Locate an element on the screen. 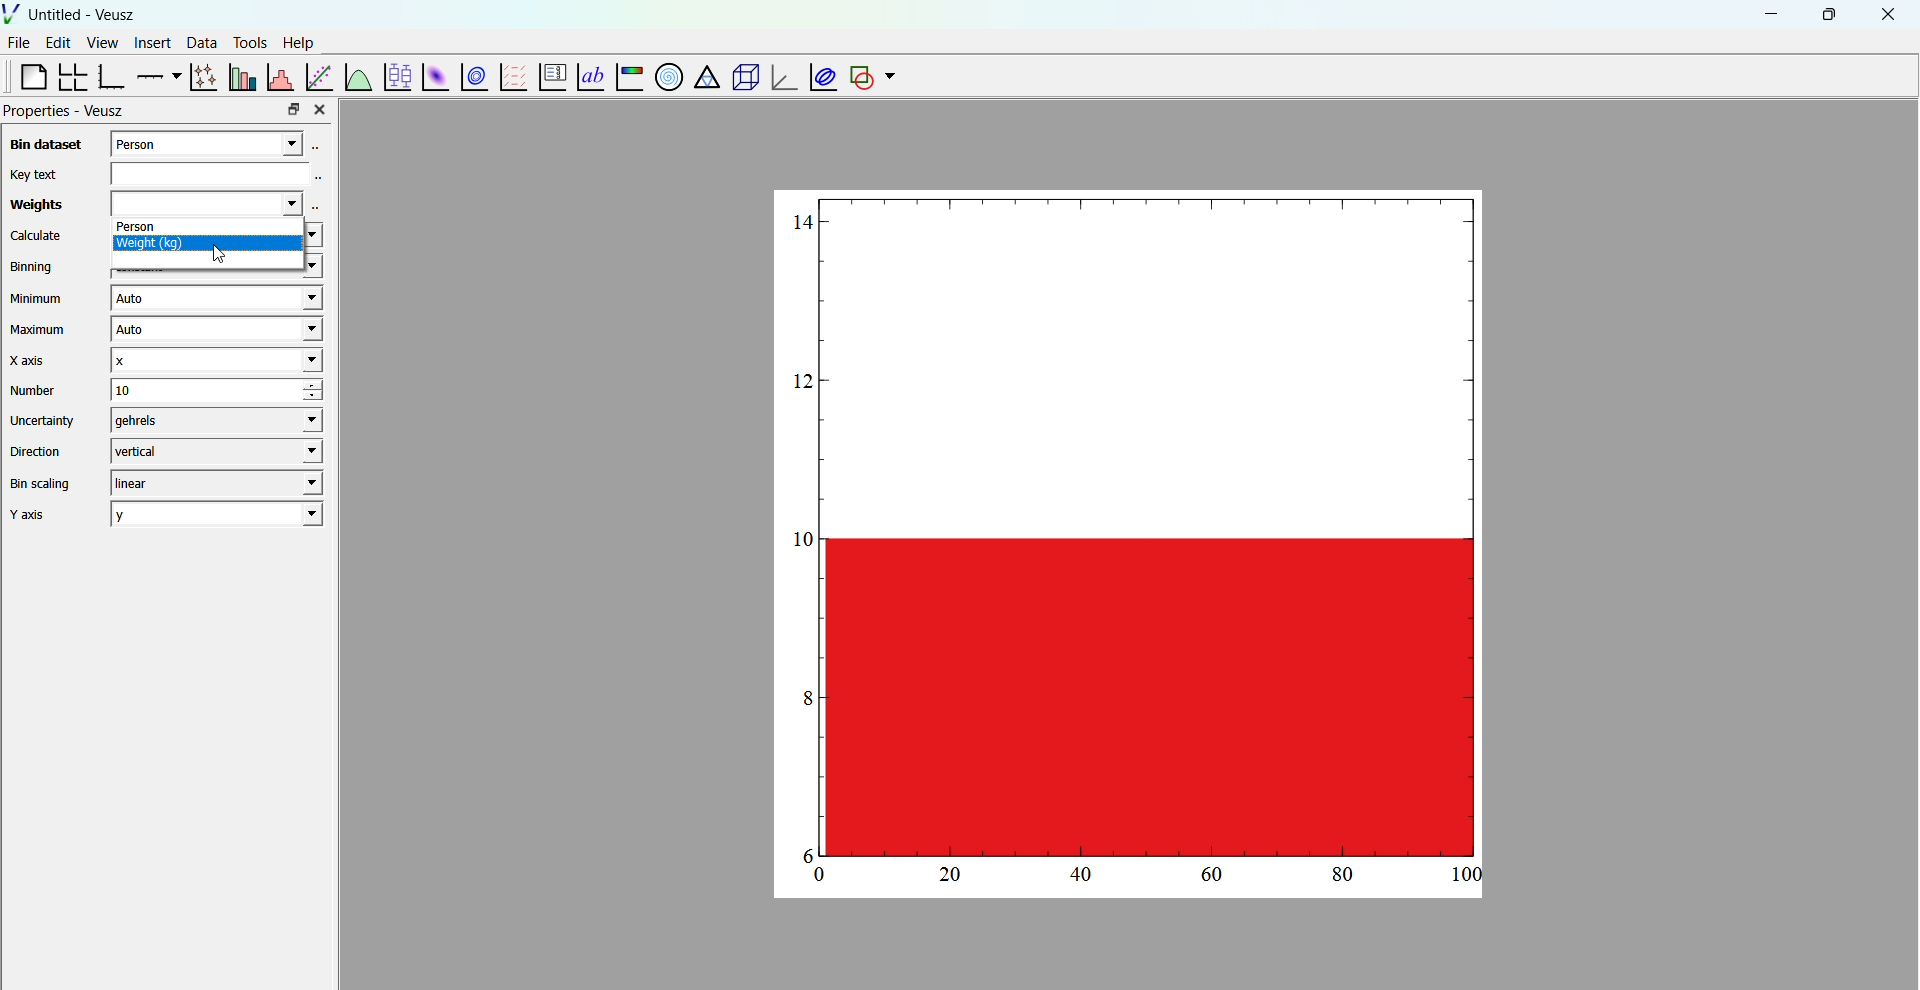 The height and width of the screenshot is (990, 1920). Direction is located at coordinates (39, 450).